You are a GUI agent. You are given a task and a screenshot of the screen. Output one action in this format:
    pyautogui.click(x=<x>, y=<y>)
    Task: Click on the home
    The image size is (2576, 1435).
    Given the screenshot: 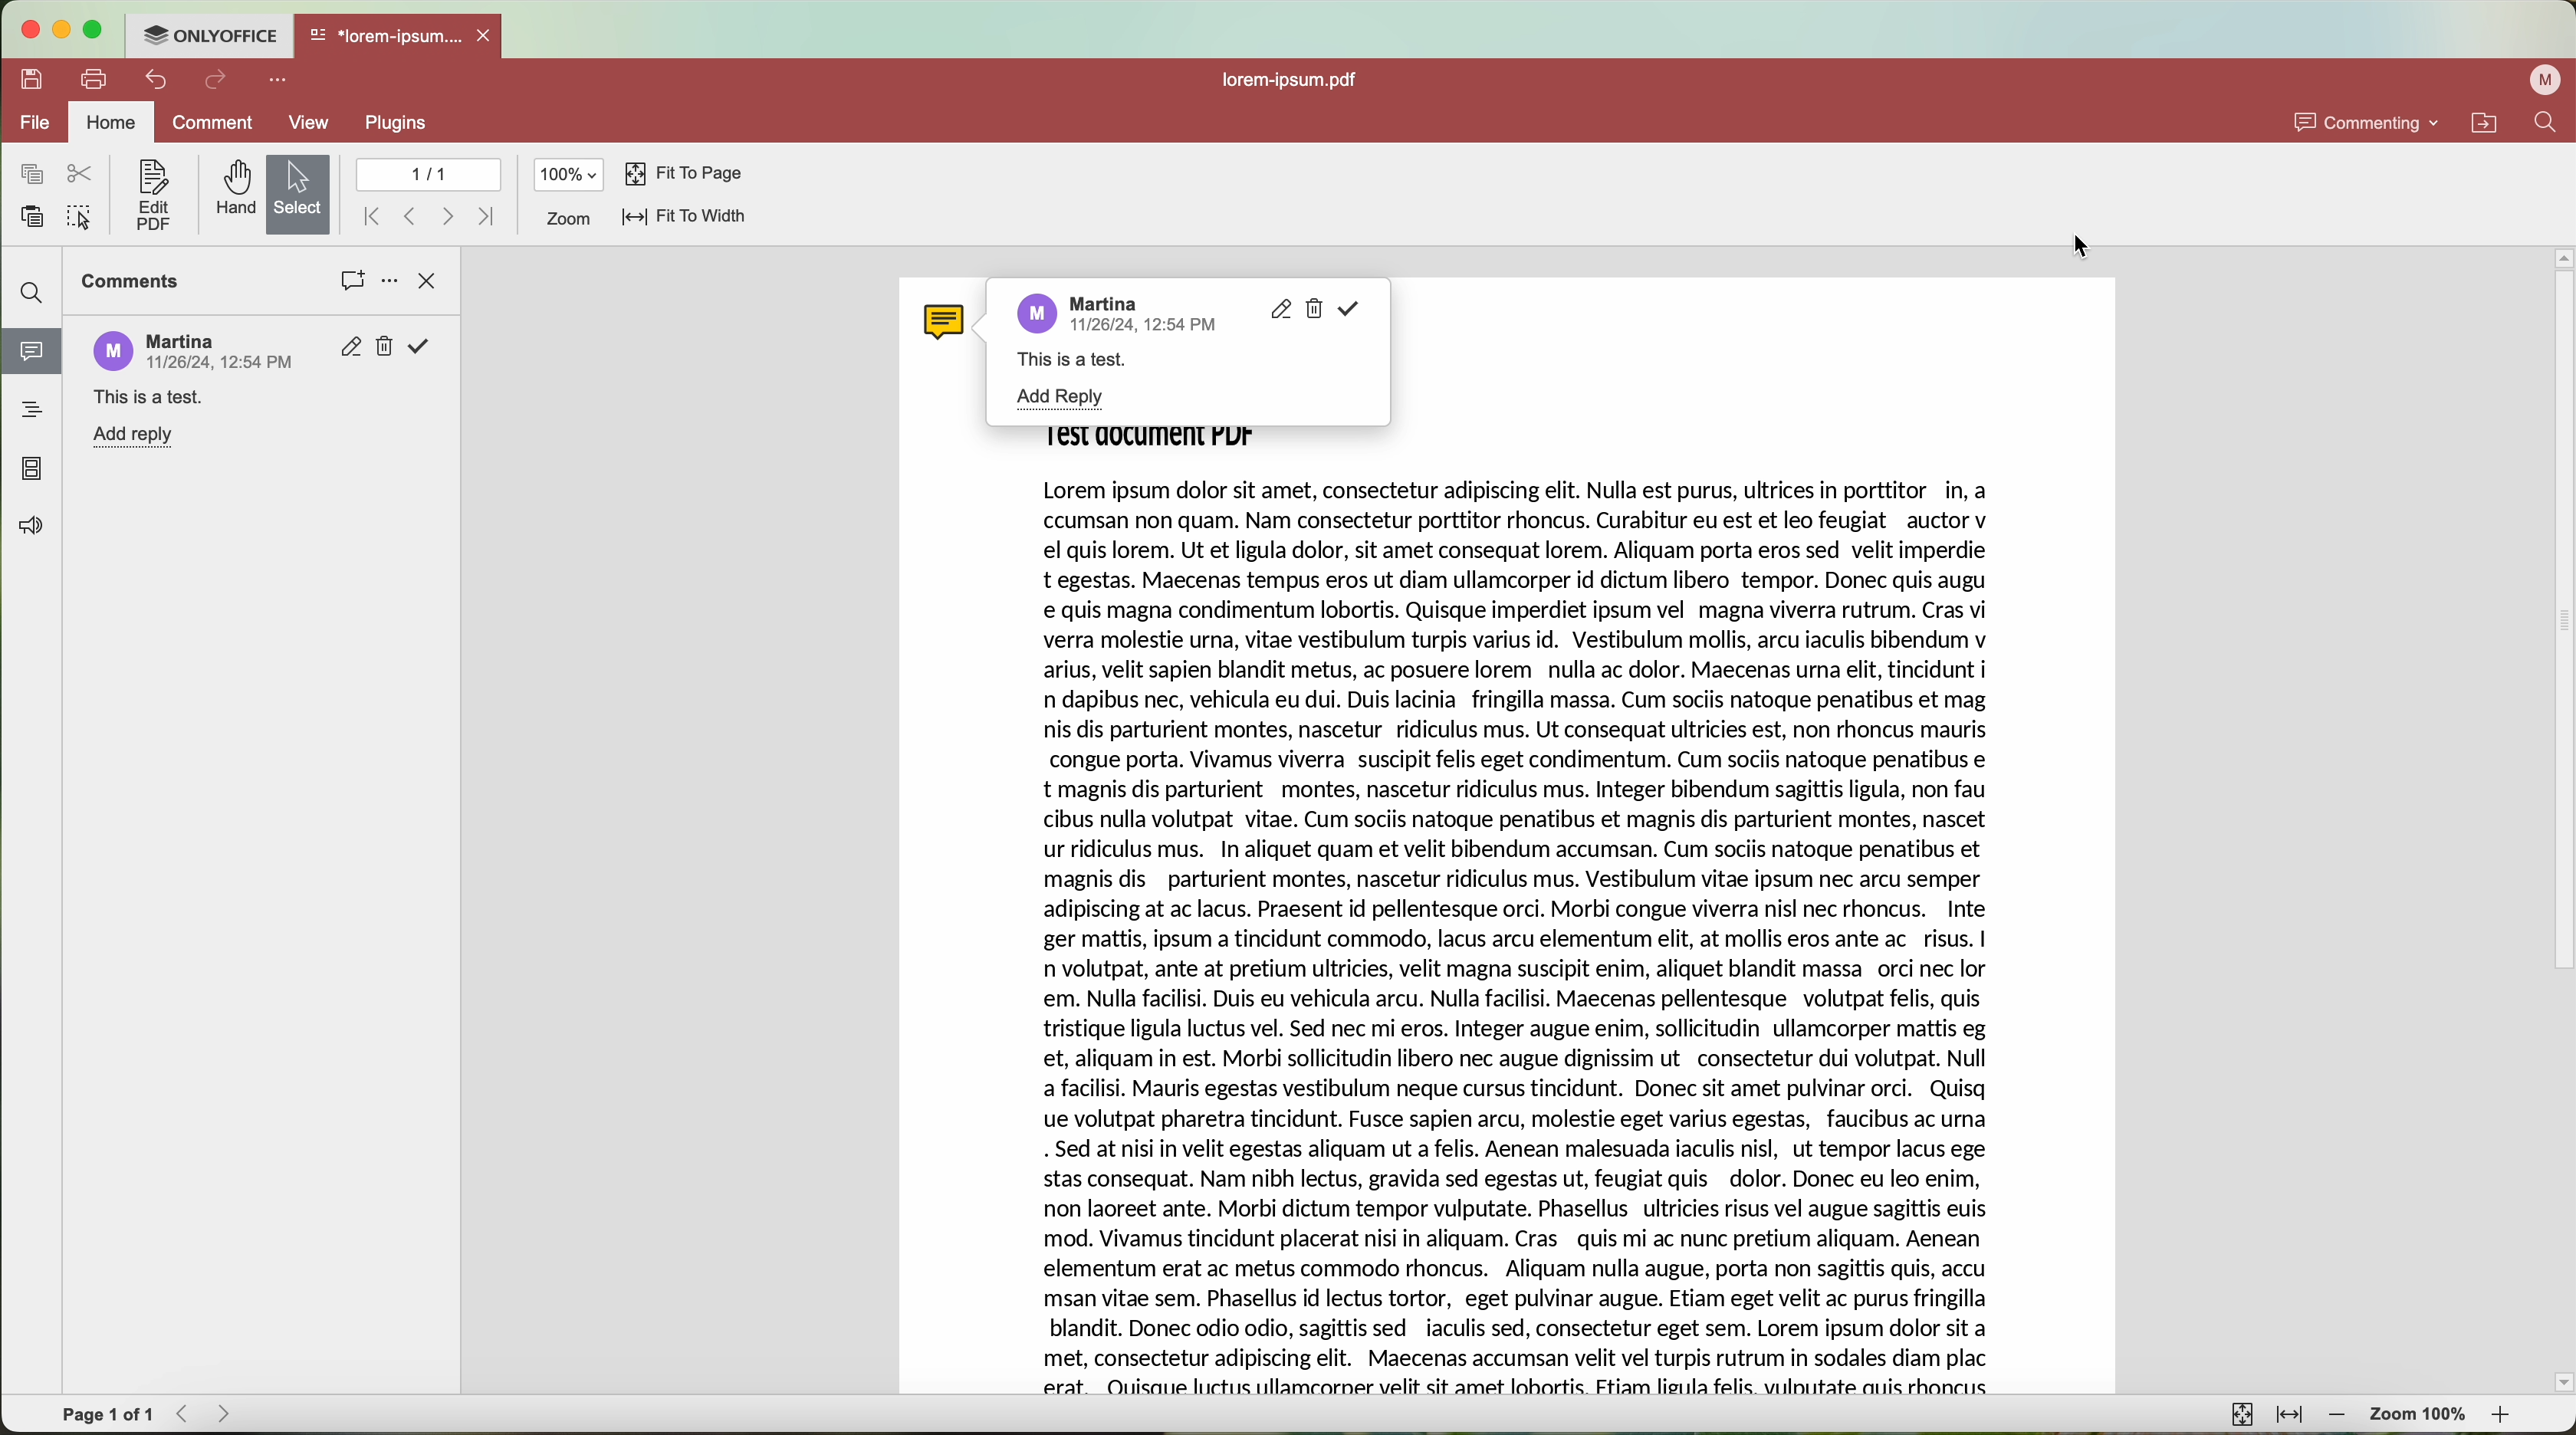 What is the action you would take?
    pyautogui.click(x=111, y=121)
    